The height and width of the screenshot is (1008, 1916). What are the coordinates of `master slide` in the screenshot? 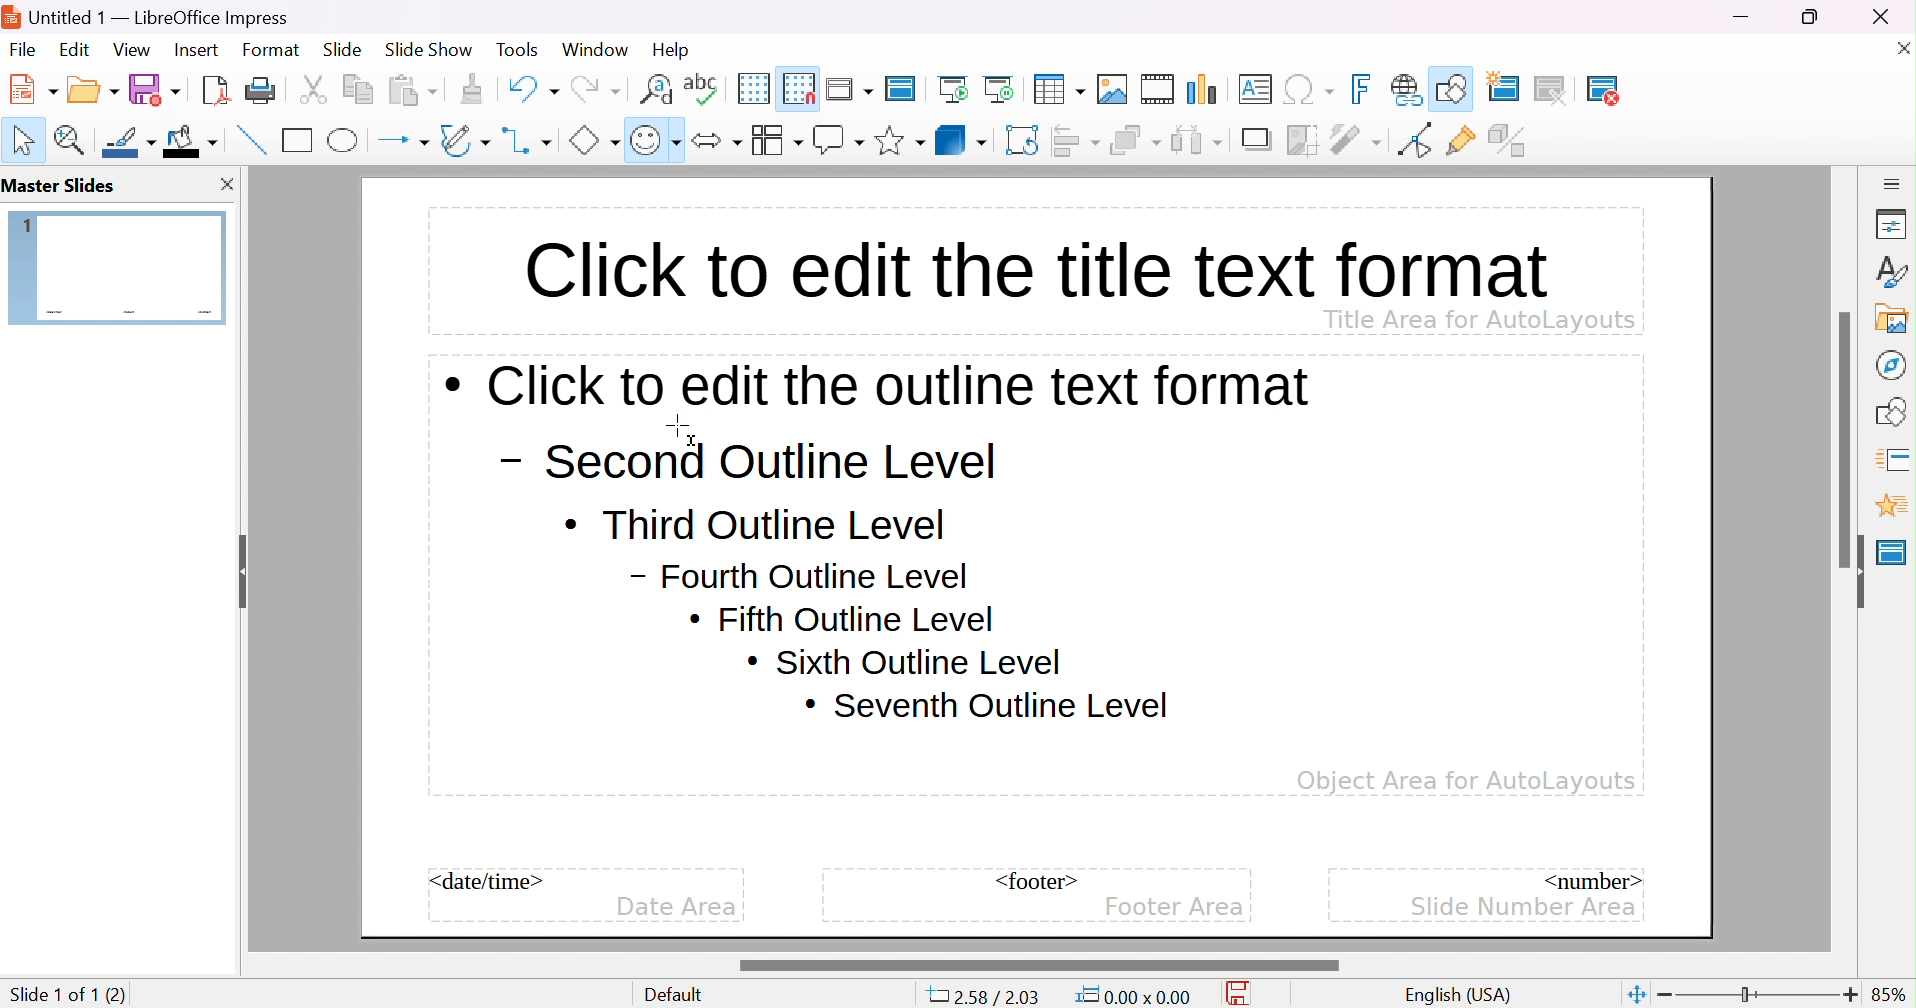 It's located at (1892, 552).